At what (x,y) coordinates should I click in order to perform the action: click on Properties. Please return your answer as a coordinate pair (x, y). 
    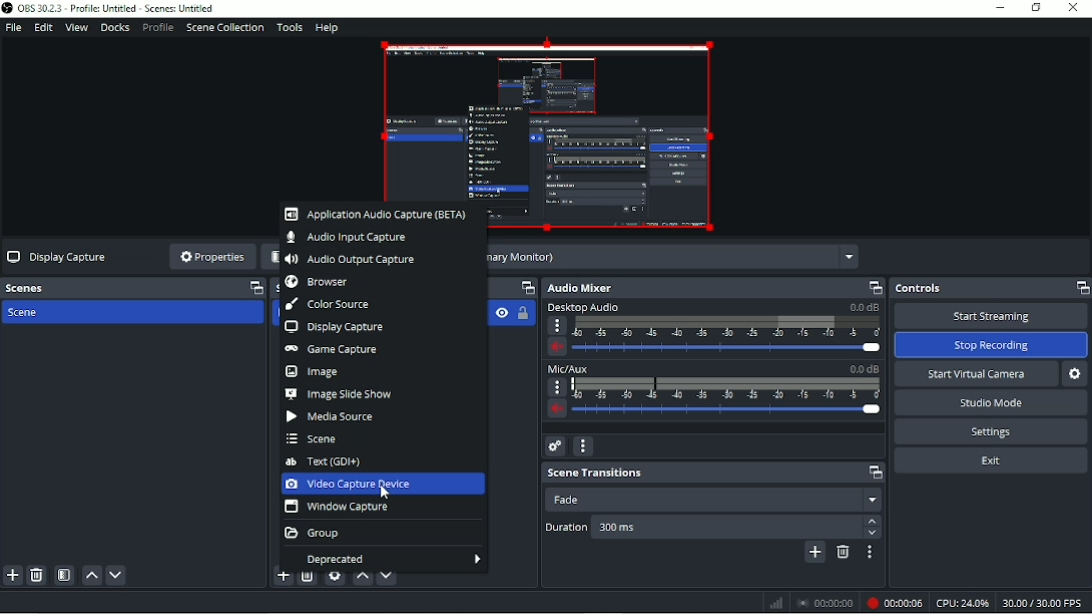
    Looking at the image, I should click on (210, 256).